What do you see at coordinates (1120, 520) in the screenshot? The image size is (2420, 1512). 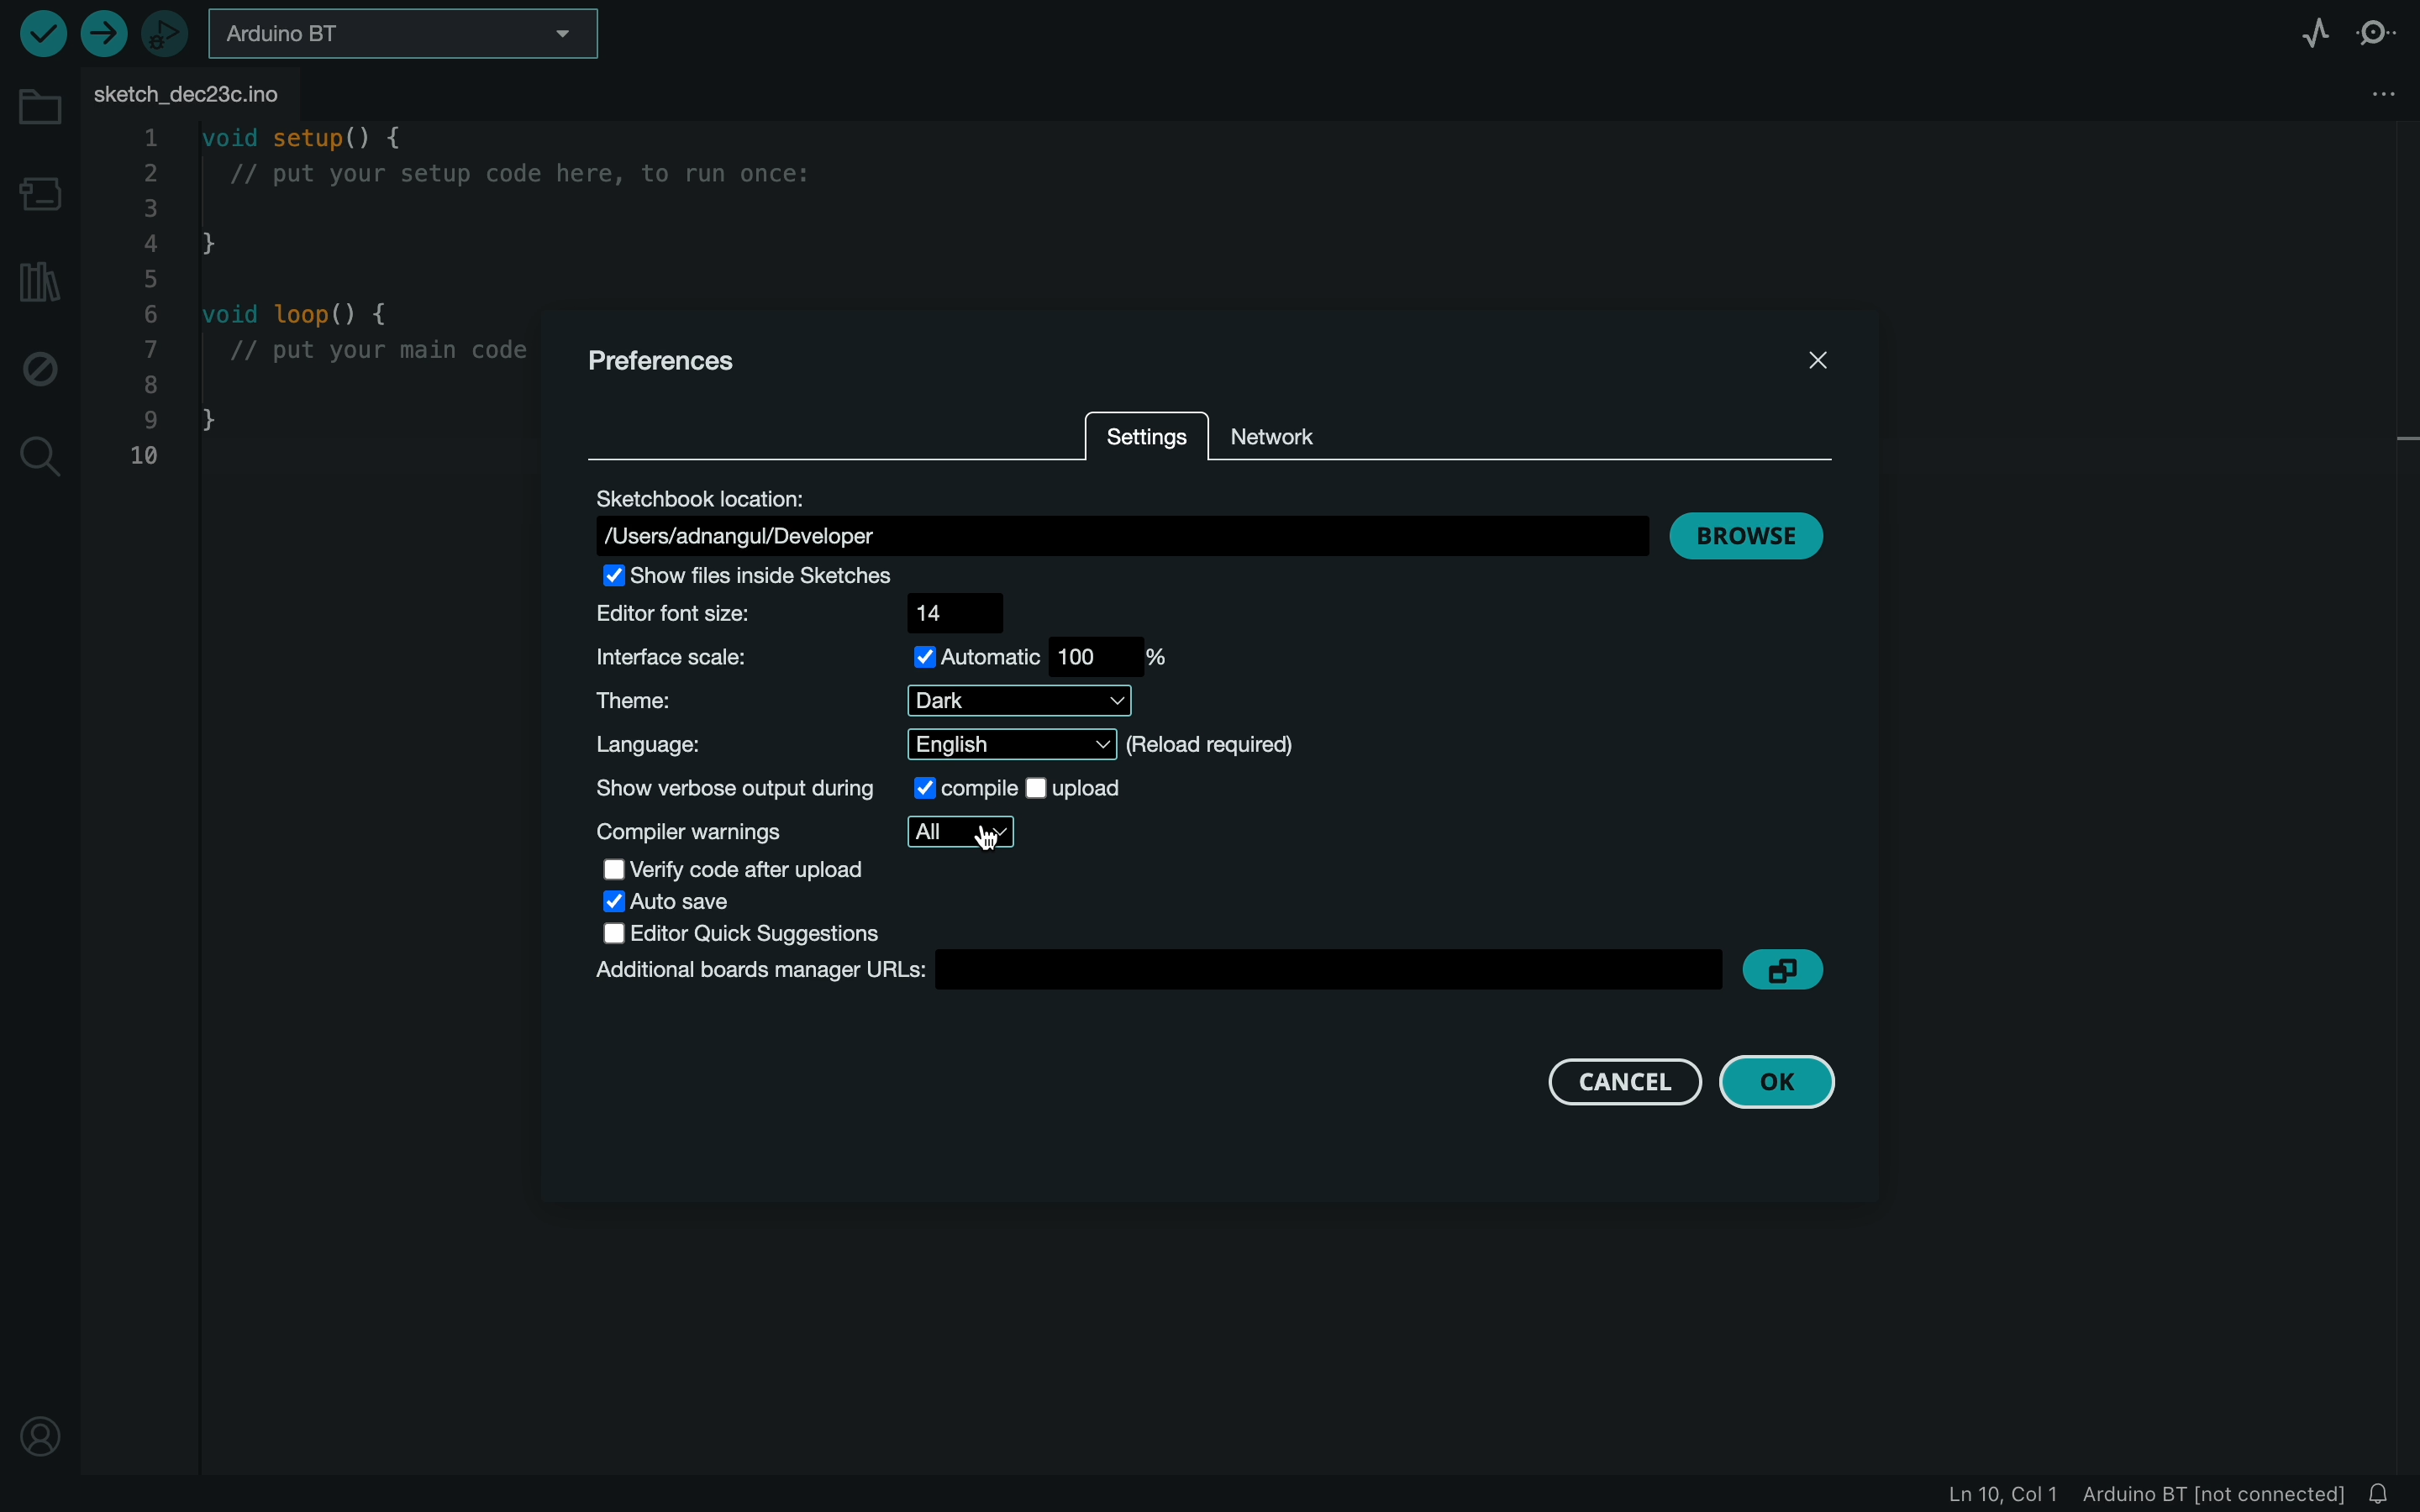 I see `location` at bounding box center [1120, 520].